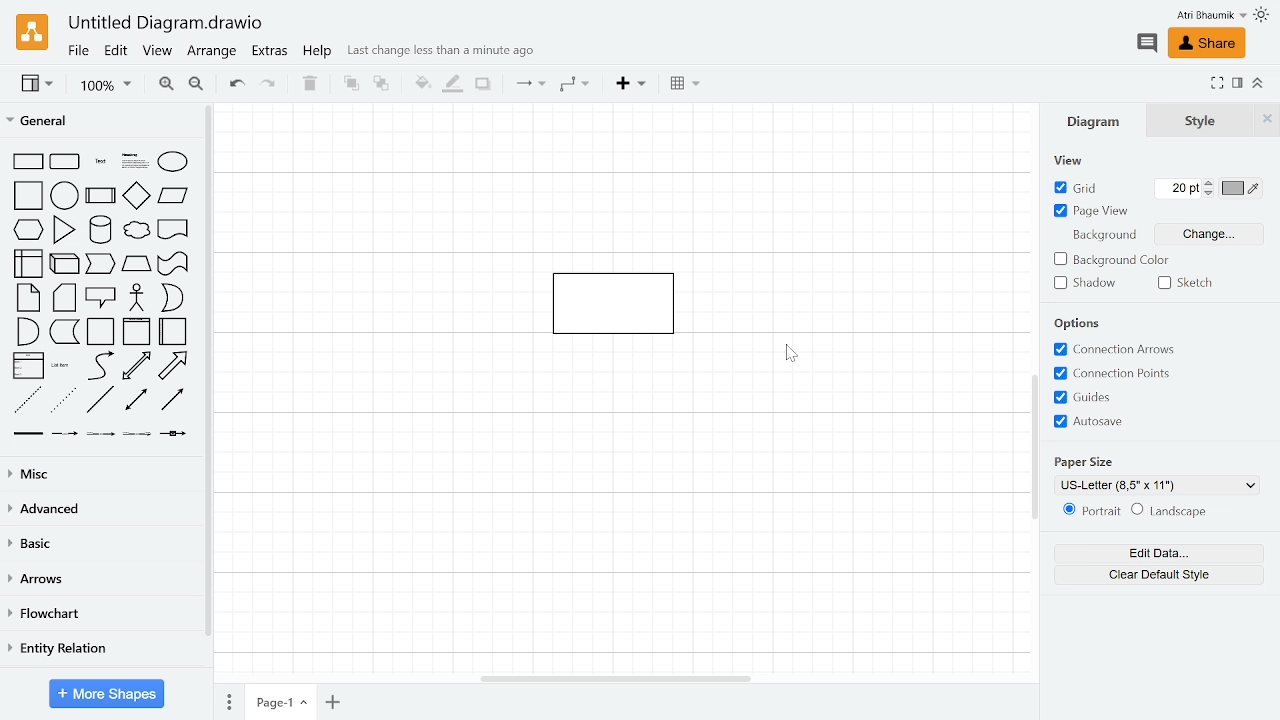  I want to click on Waypoints, so click(573, 85).